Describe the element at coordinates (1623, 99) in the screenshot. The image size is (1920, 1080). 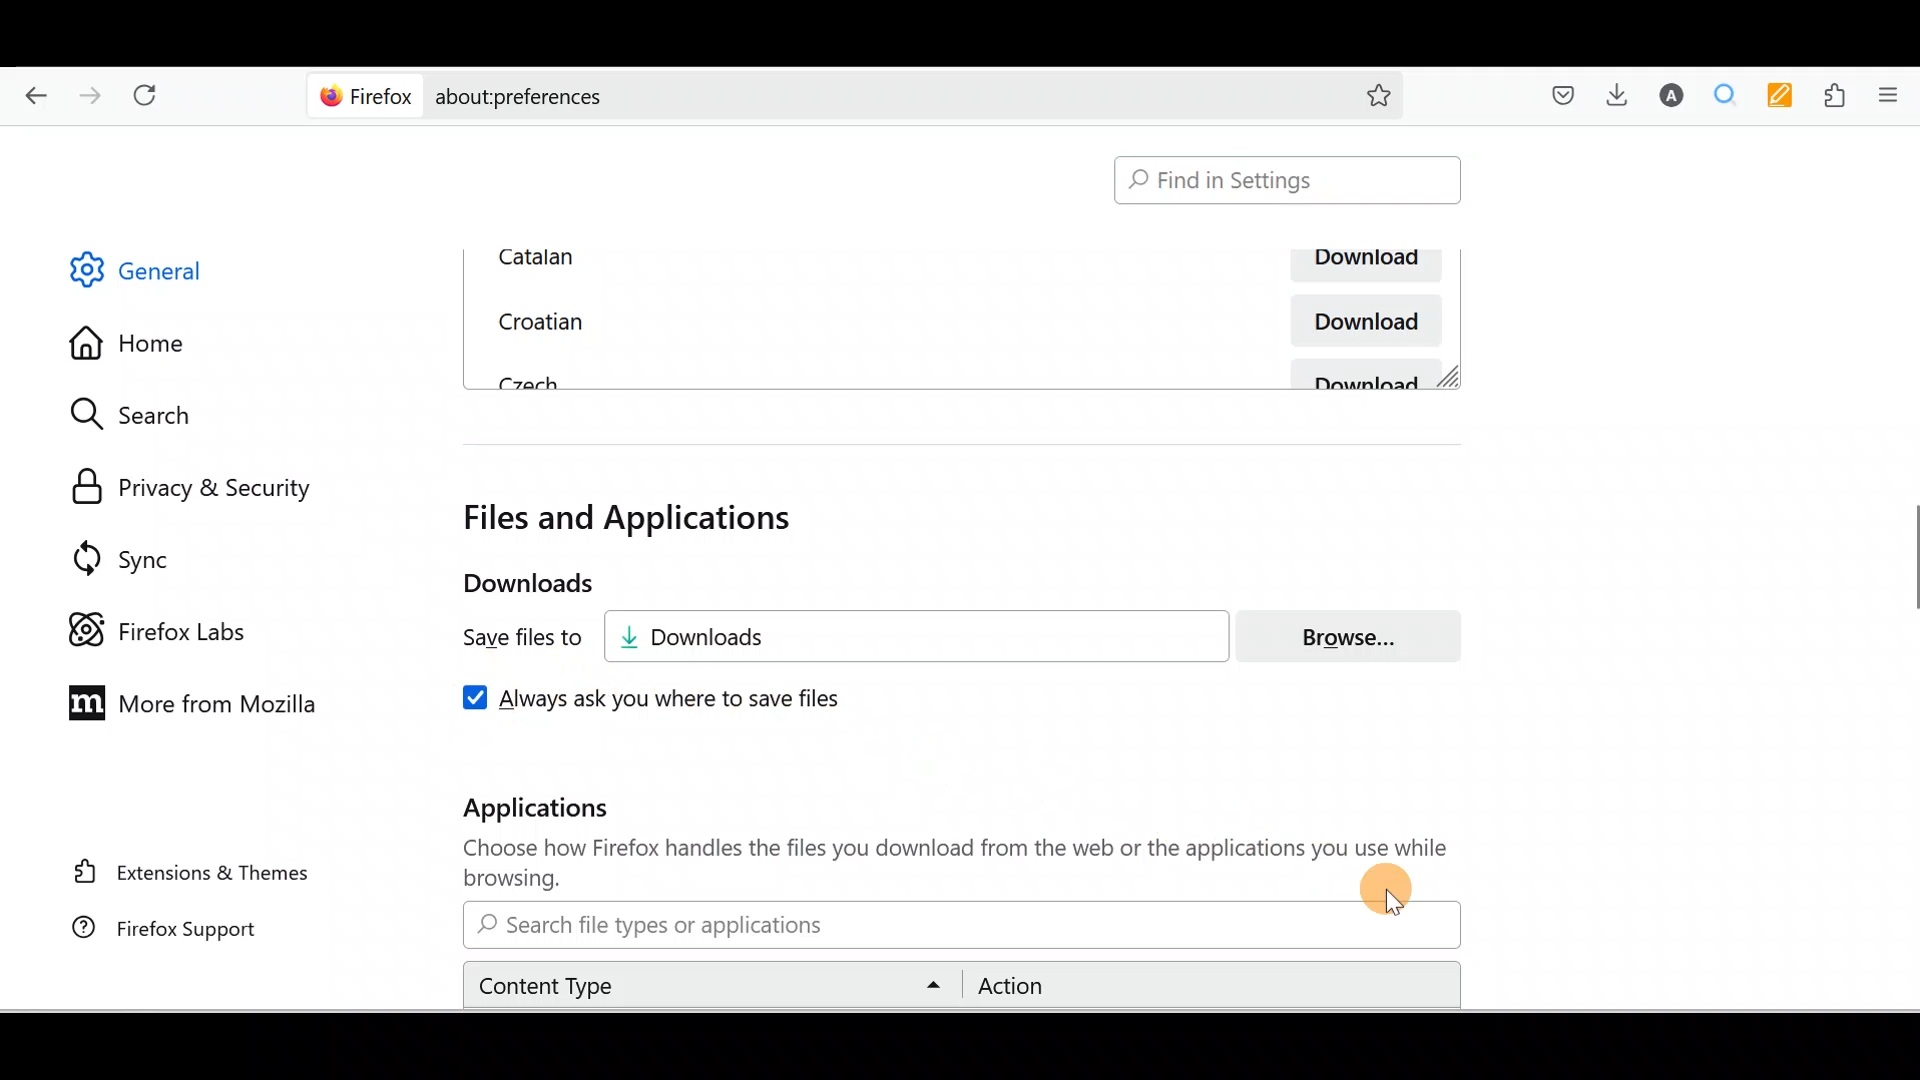
I see `Downloads` at that location.